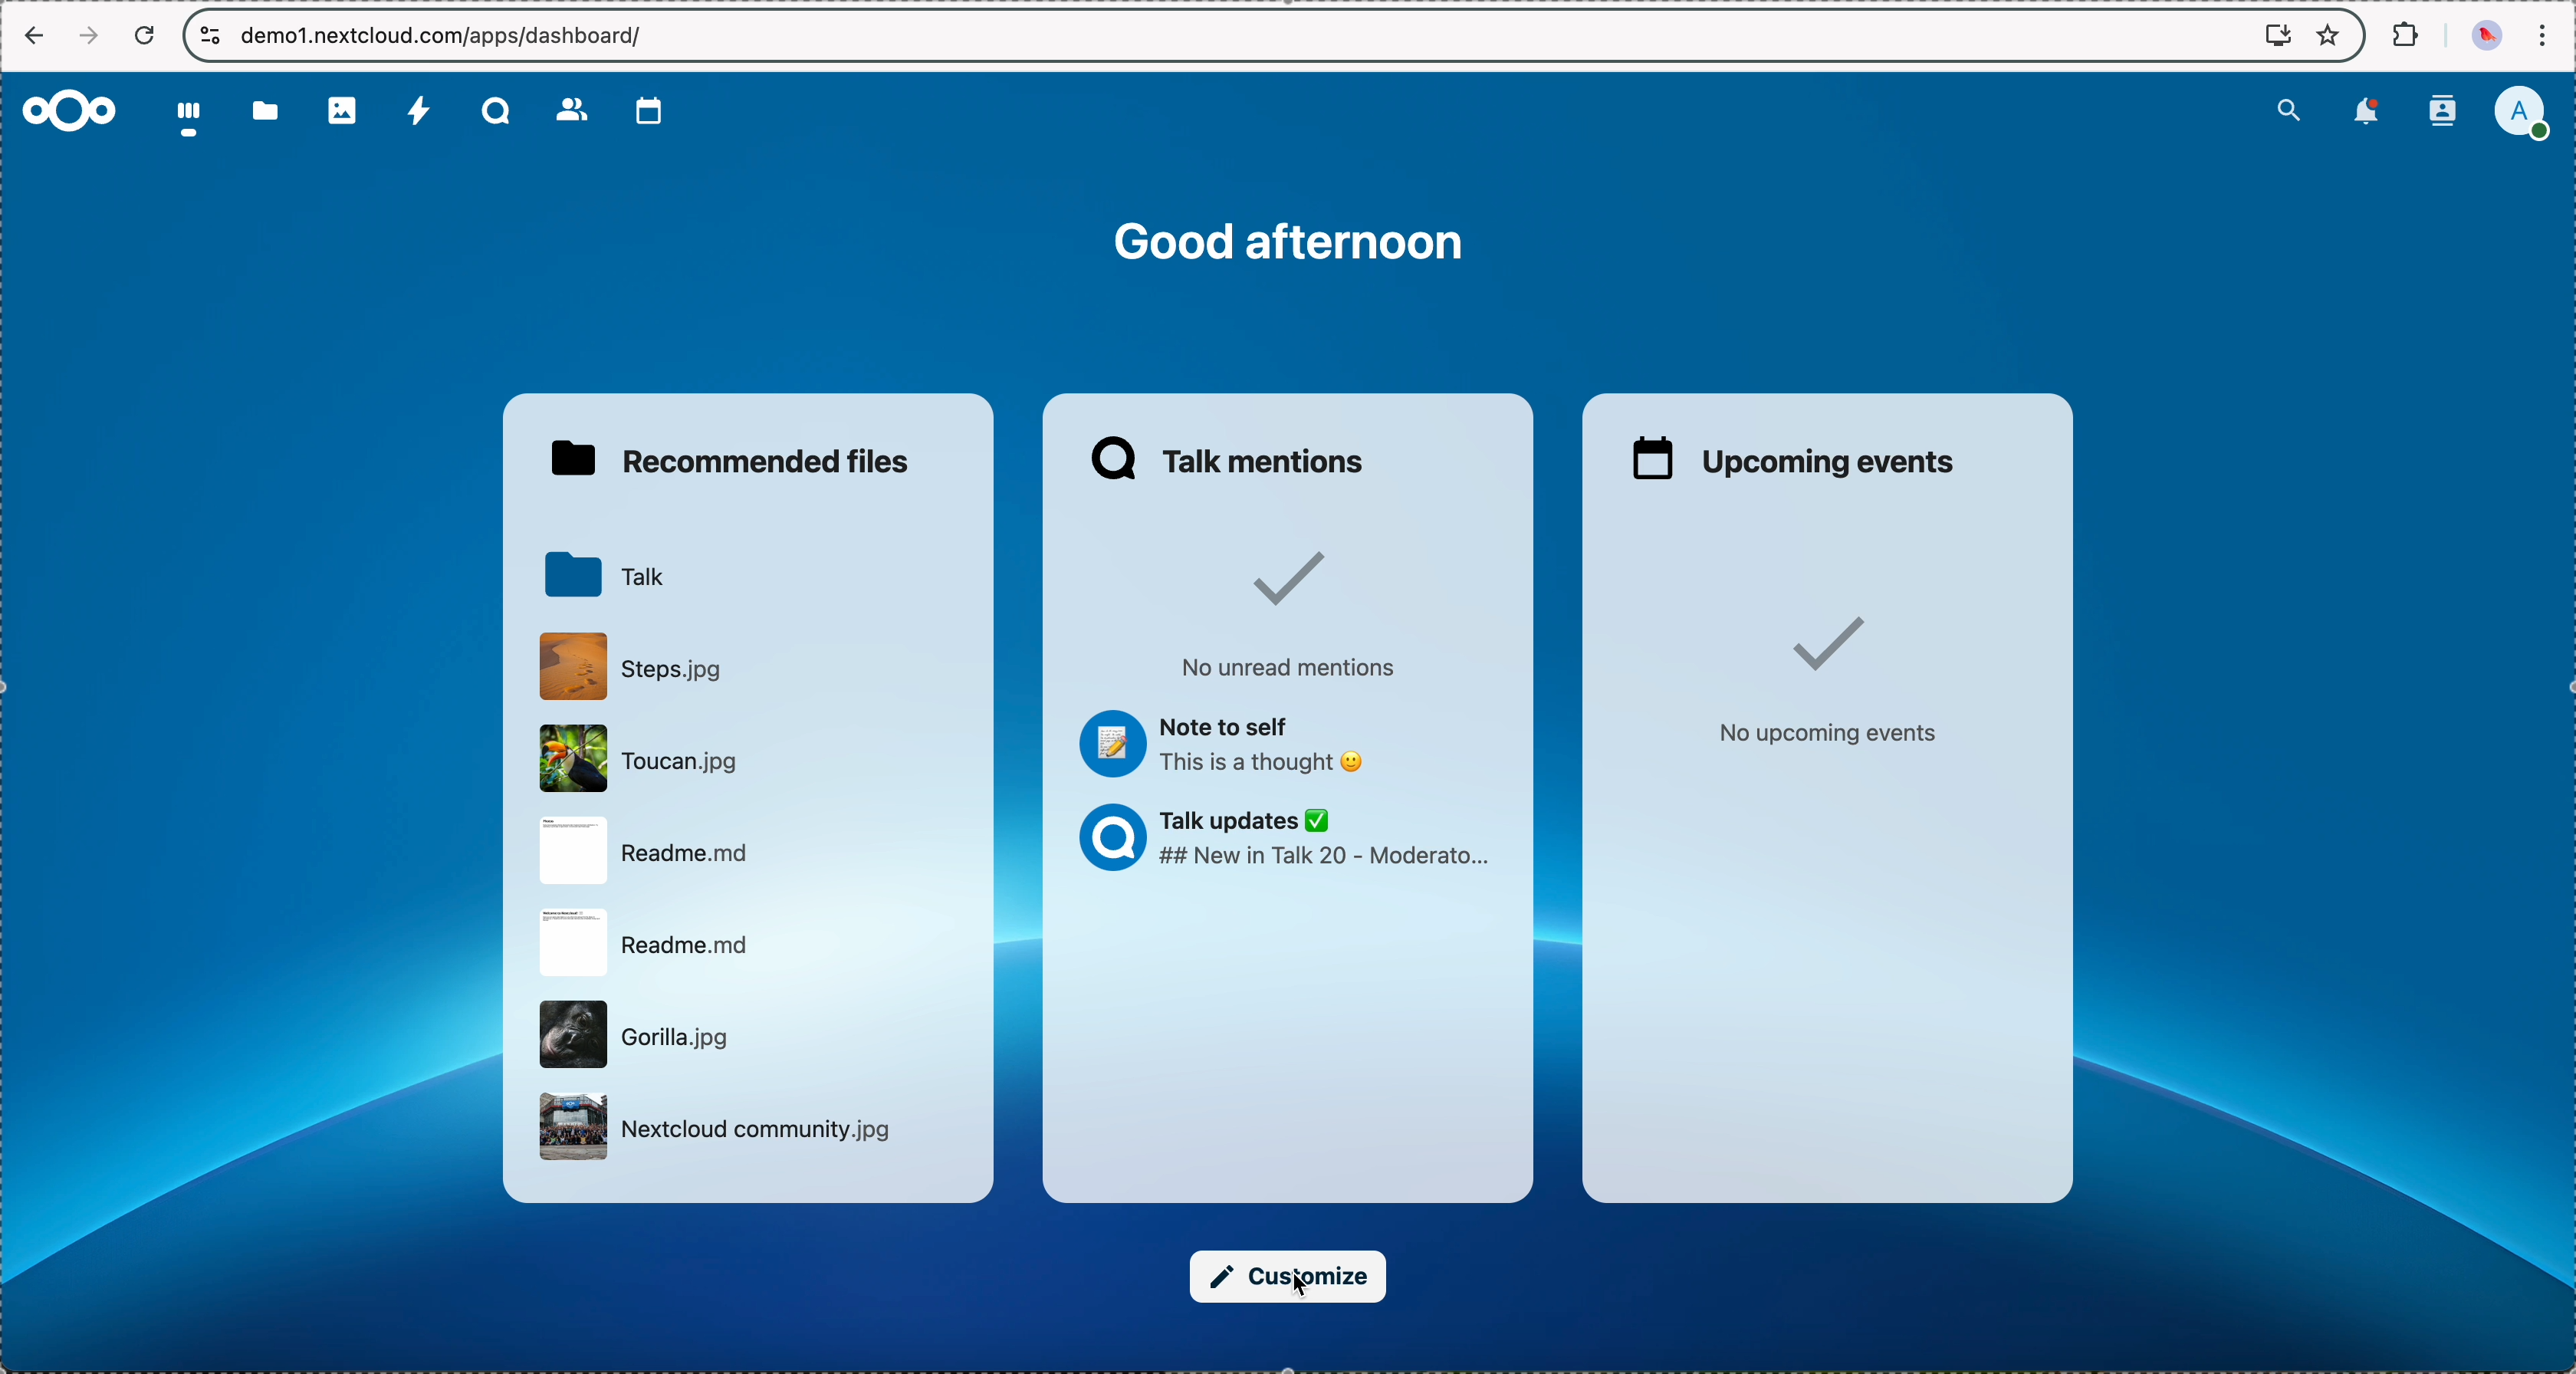 The image size is (2576, 1374). Describe the element at coordinates (344, 111) in the screenshot. I see `photos` at that location.